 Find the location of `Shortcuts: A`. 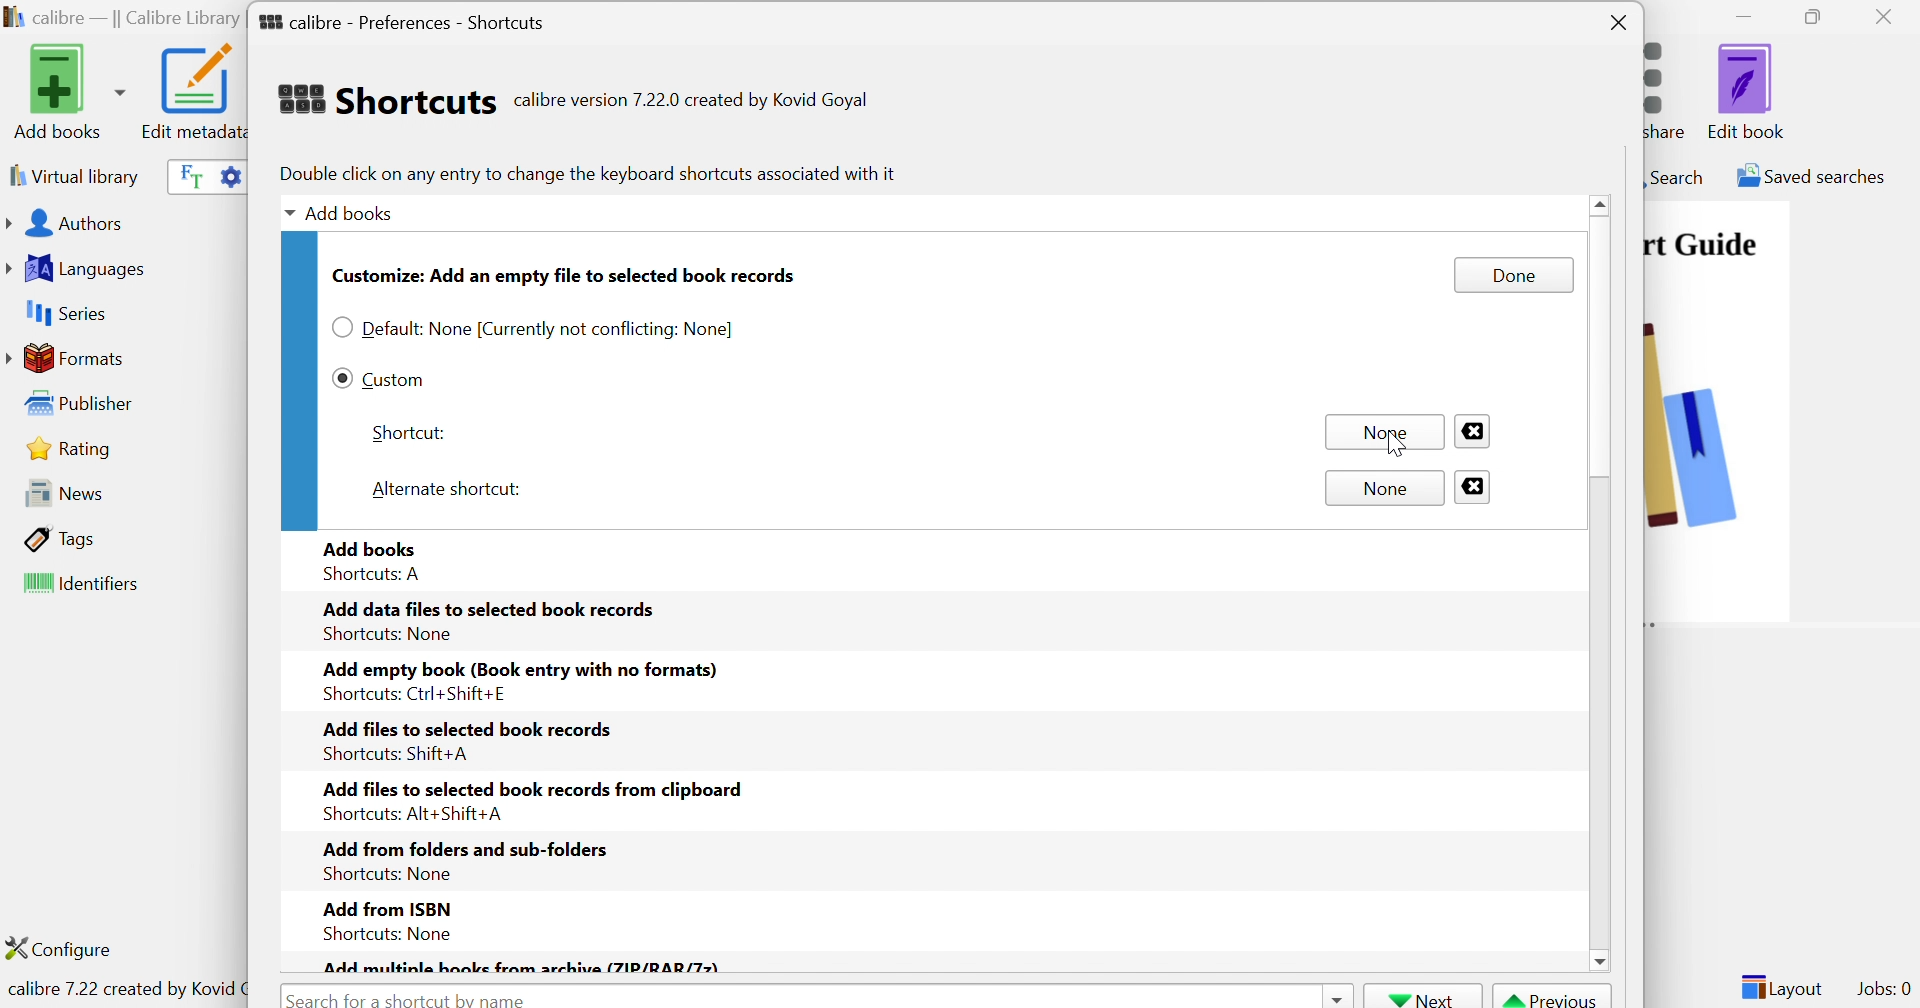

Shortcuts: A is located at coordinates (375, 575).